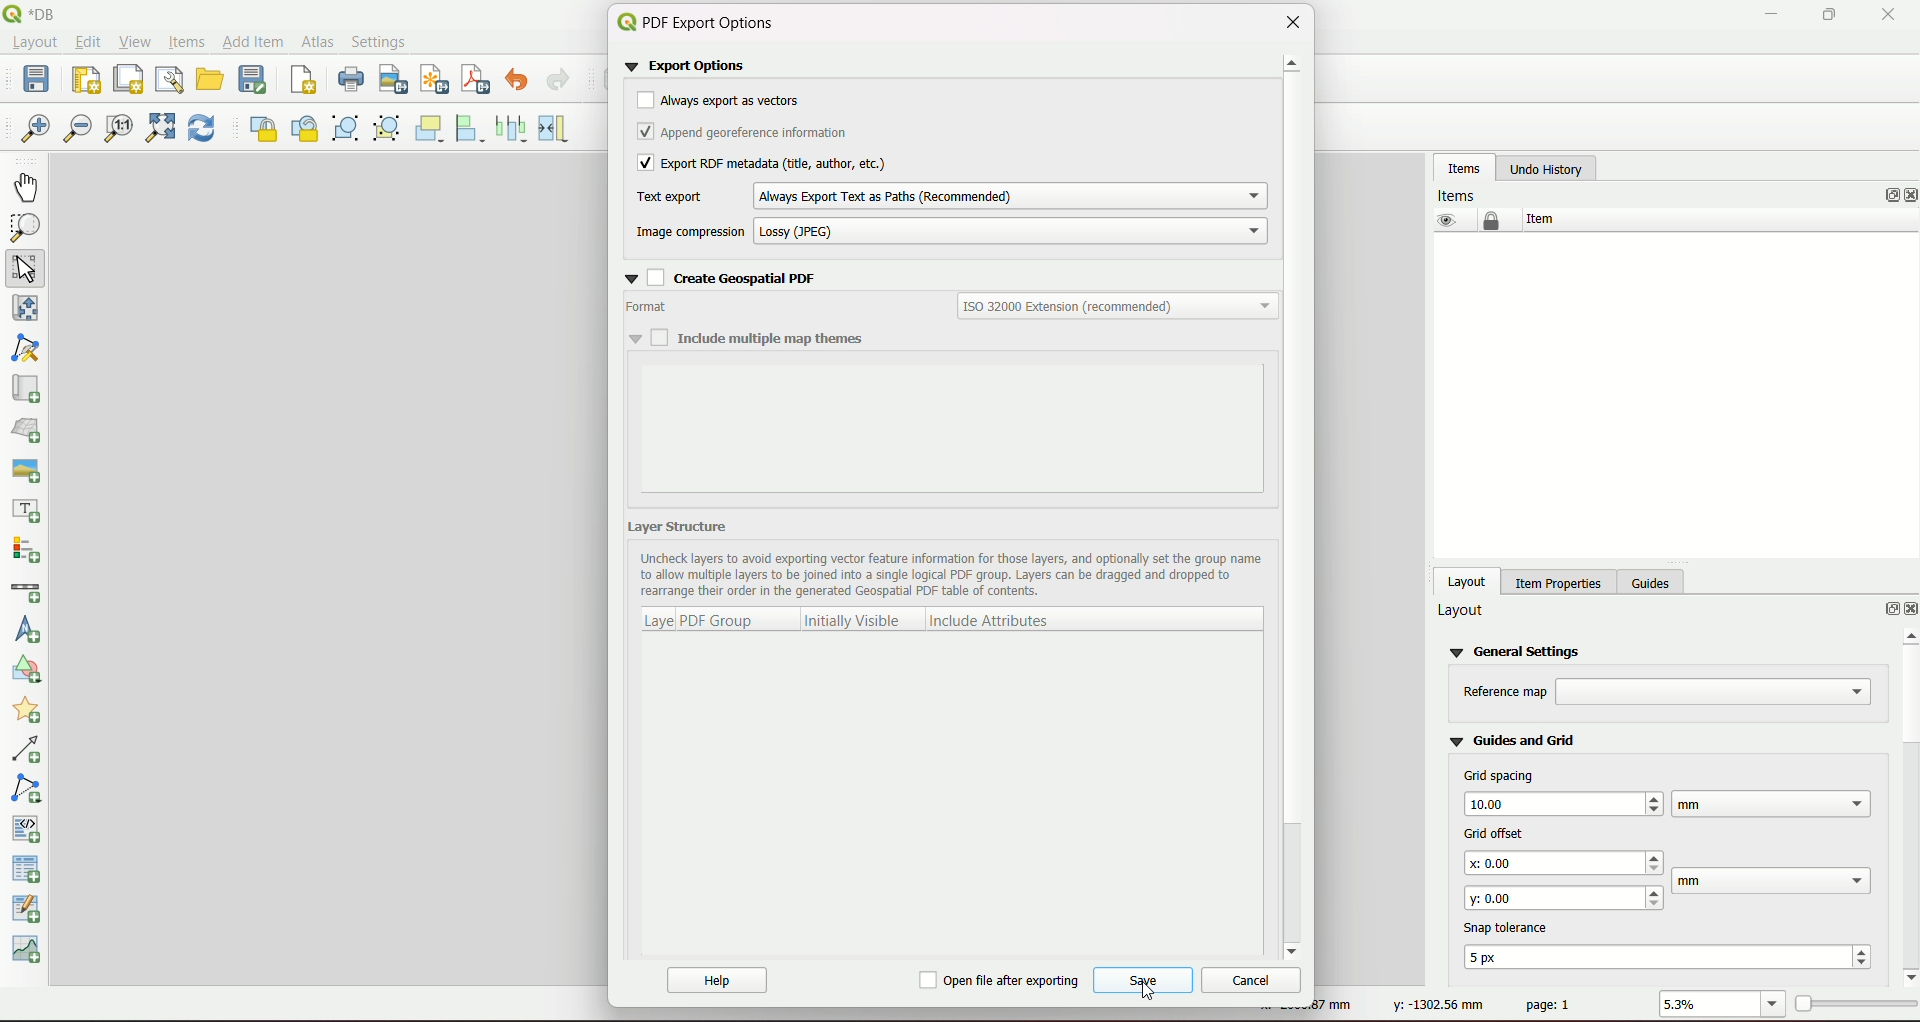 The image size is (1920, 1022). Describe the element at coordinates (1434, 1006) in the screenshot. I see `y:-1302.56 mm` at that location.